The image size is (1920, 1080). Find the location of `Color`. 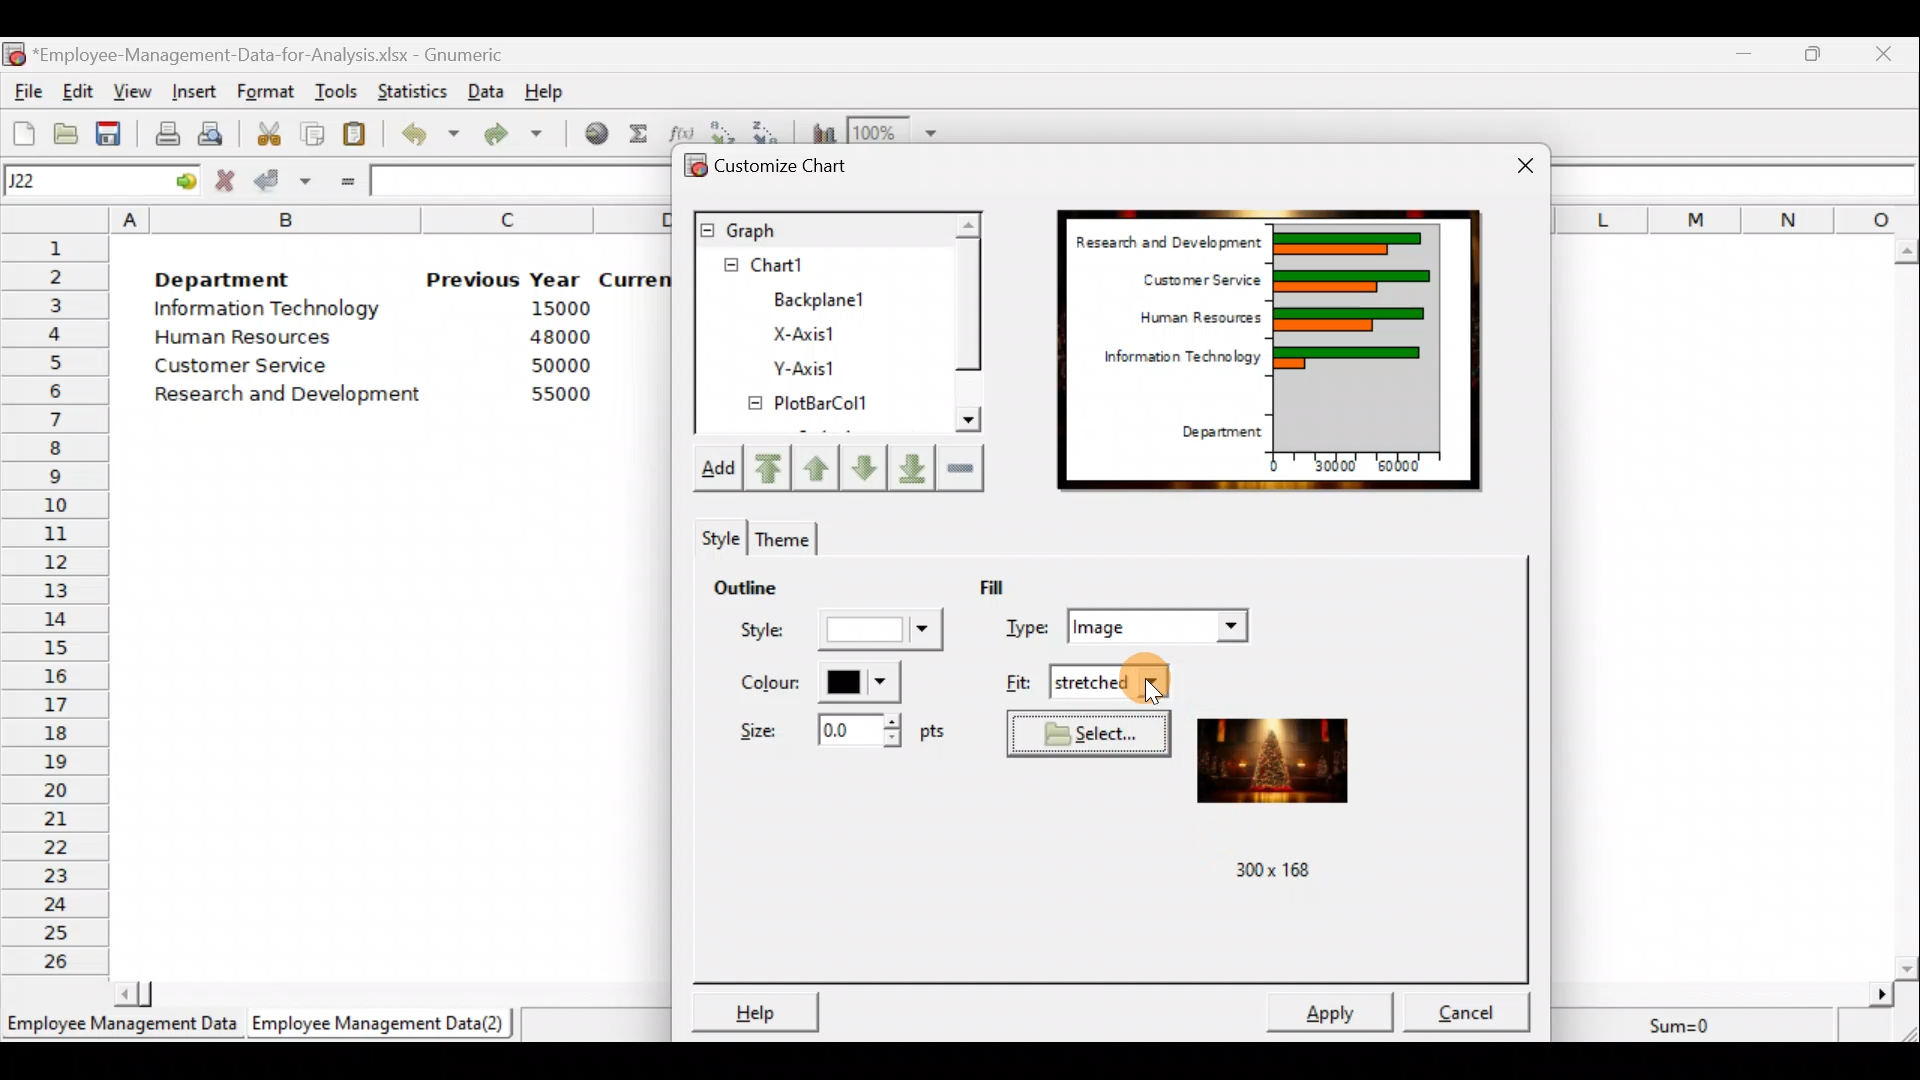

Color is located at coordinates (821, 683).